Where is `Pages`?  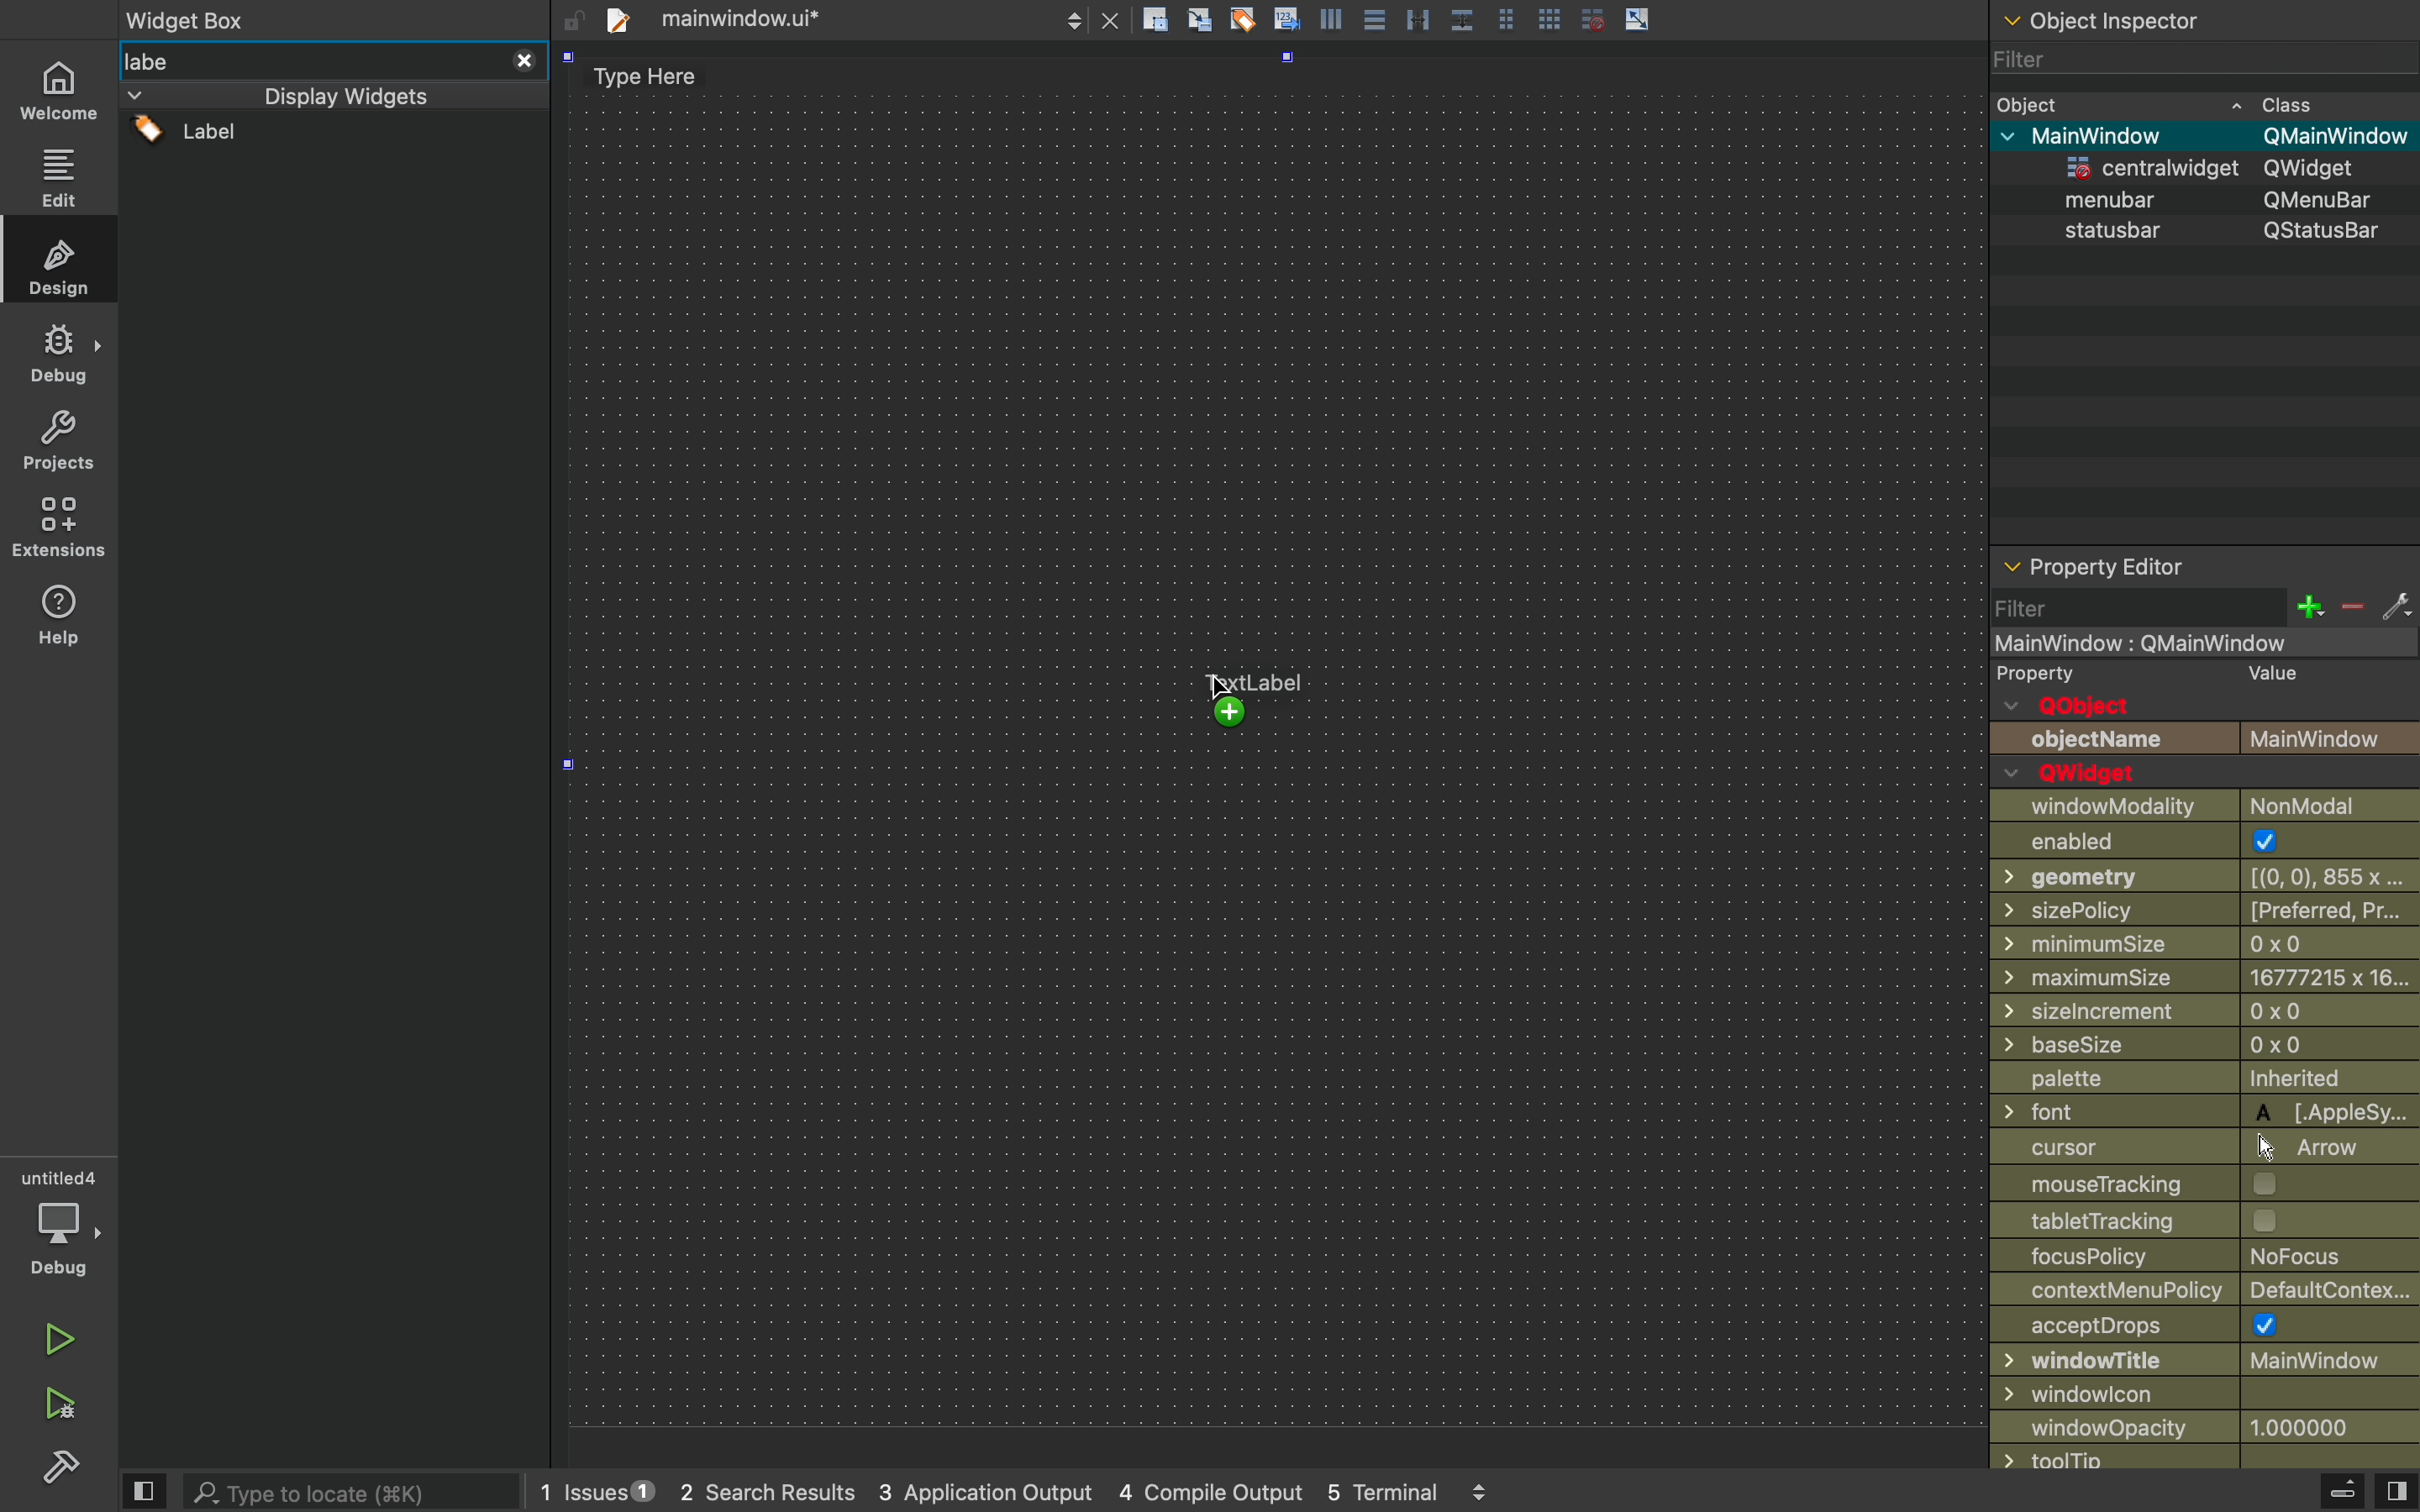
Pages is located at coordinates (1378, 22).